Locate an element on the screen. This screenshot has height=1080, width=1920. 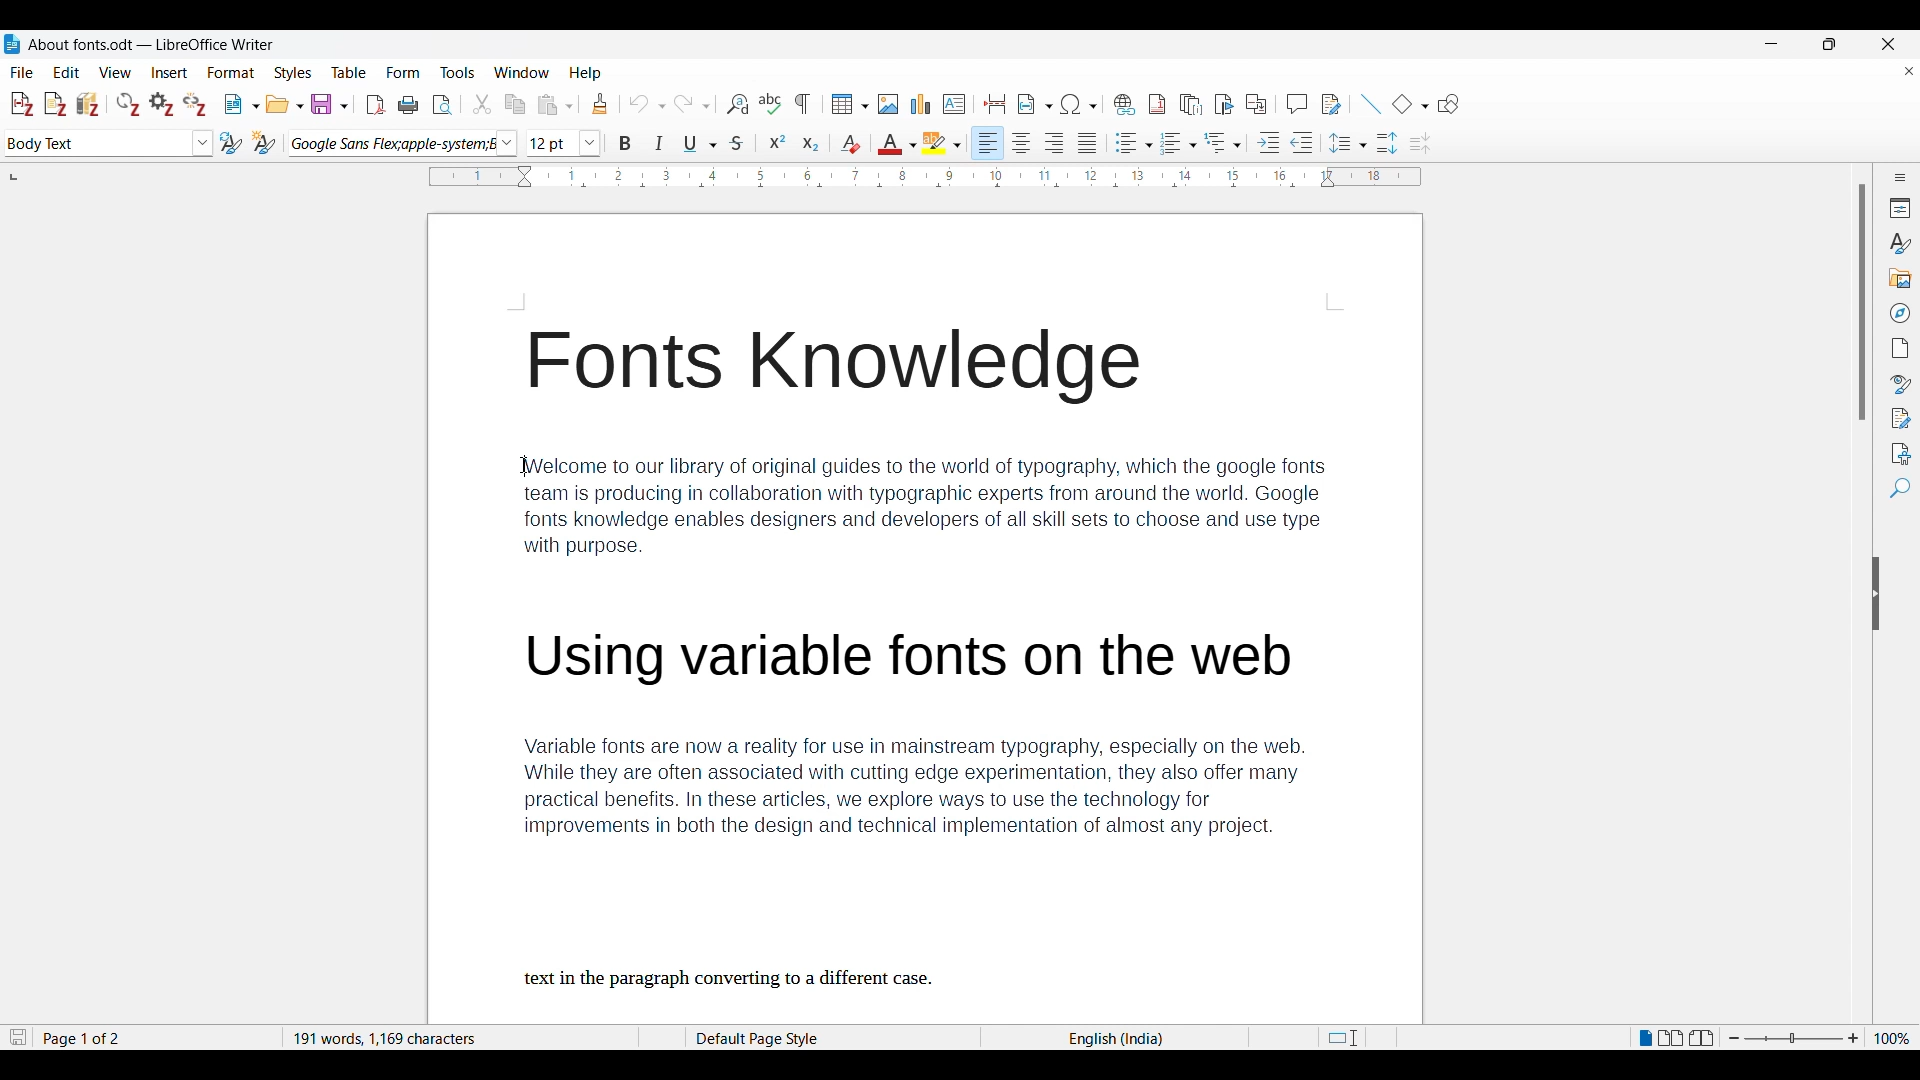
Description of Fonts knowledge is located at coordinates (927, 515).